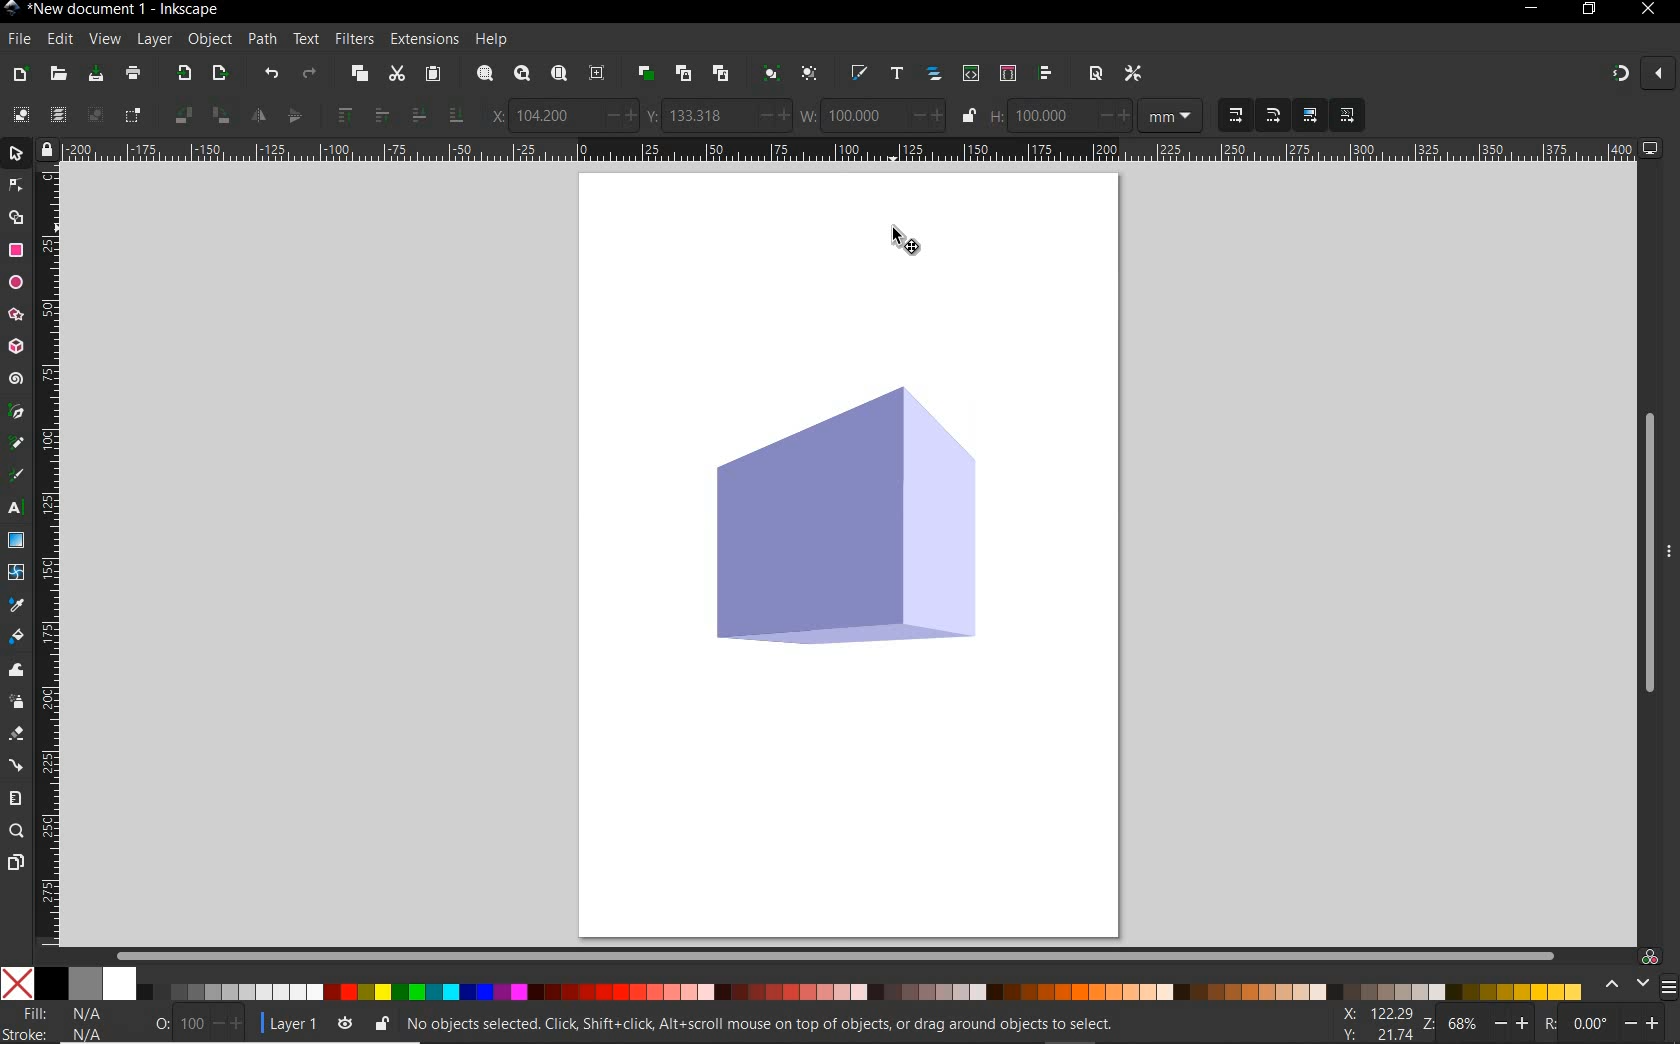  Describe the element at coordinates (644, 74) in the screenshot. I see `duplicate` at that location.